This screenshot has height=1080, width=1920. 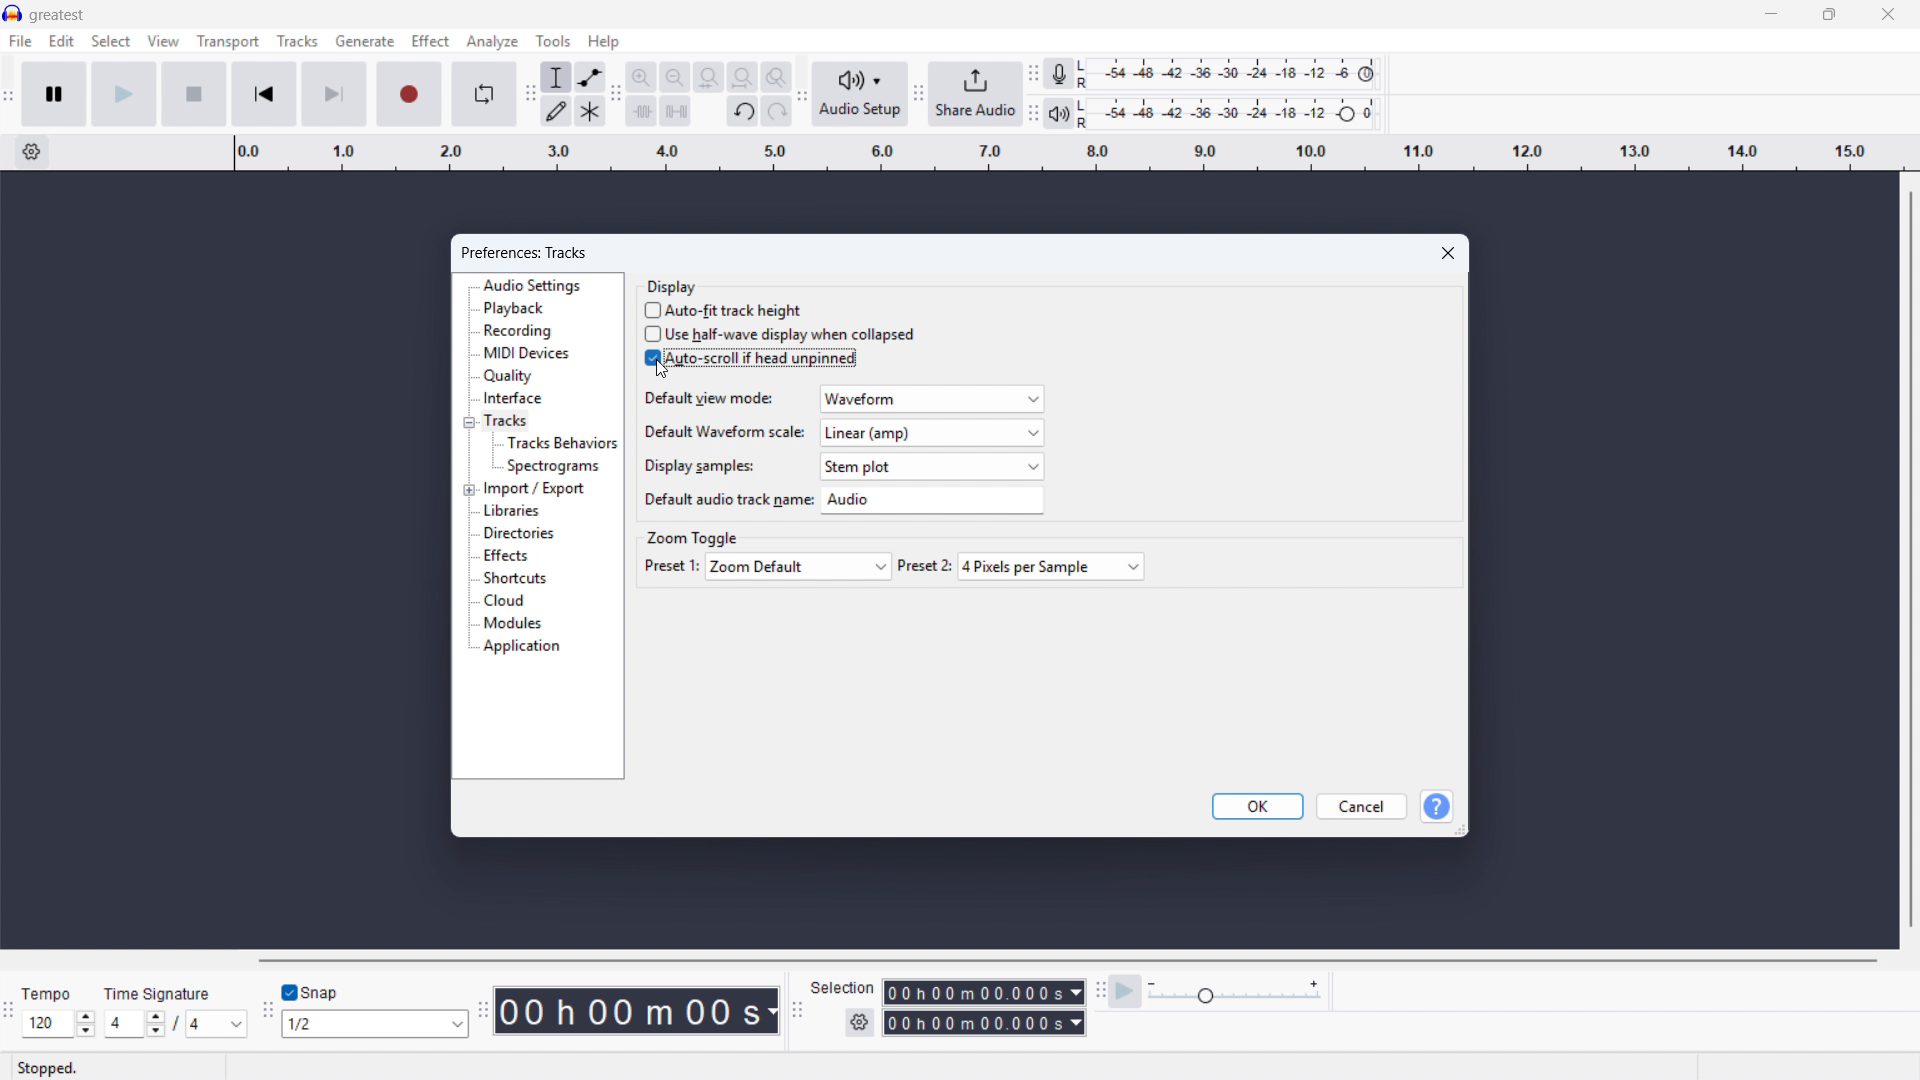 I want to click on Pause , so click(x=55, y=94).